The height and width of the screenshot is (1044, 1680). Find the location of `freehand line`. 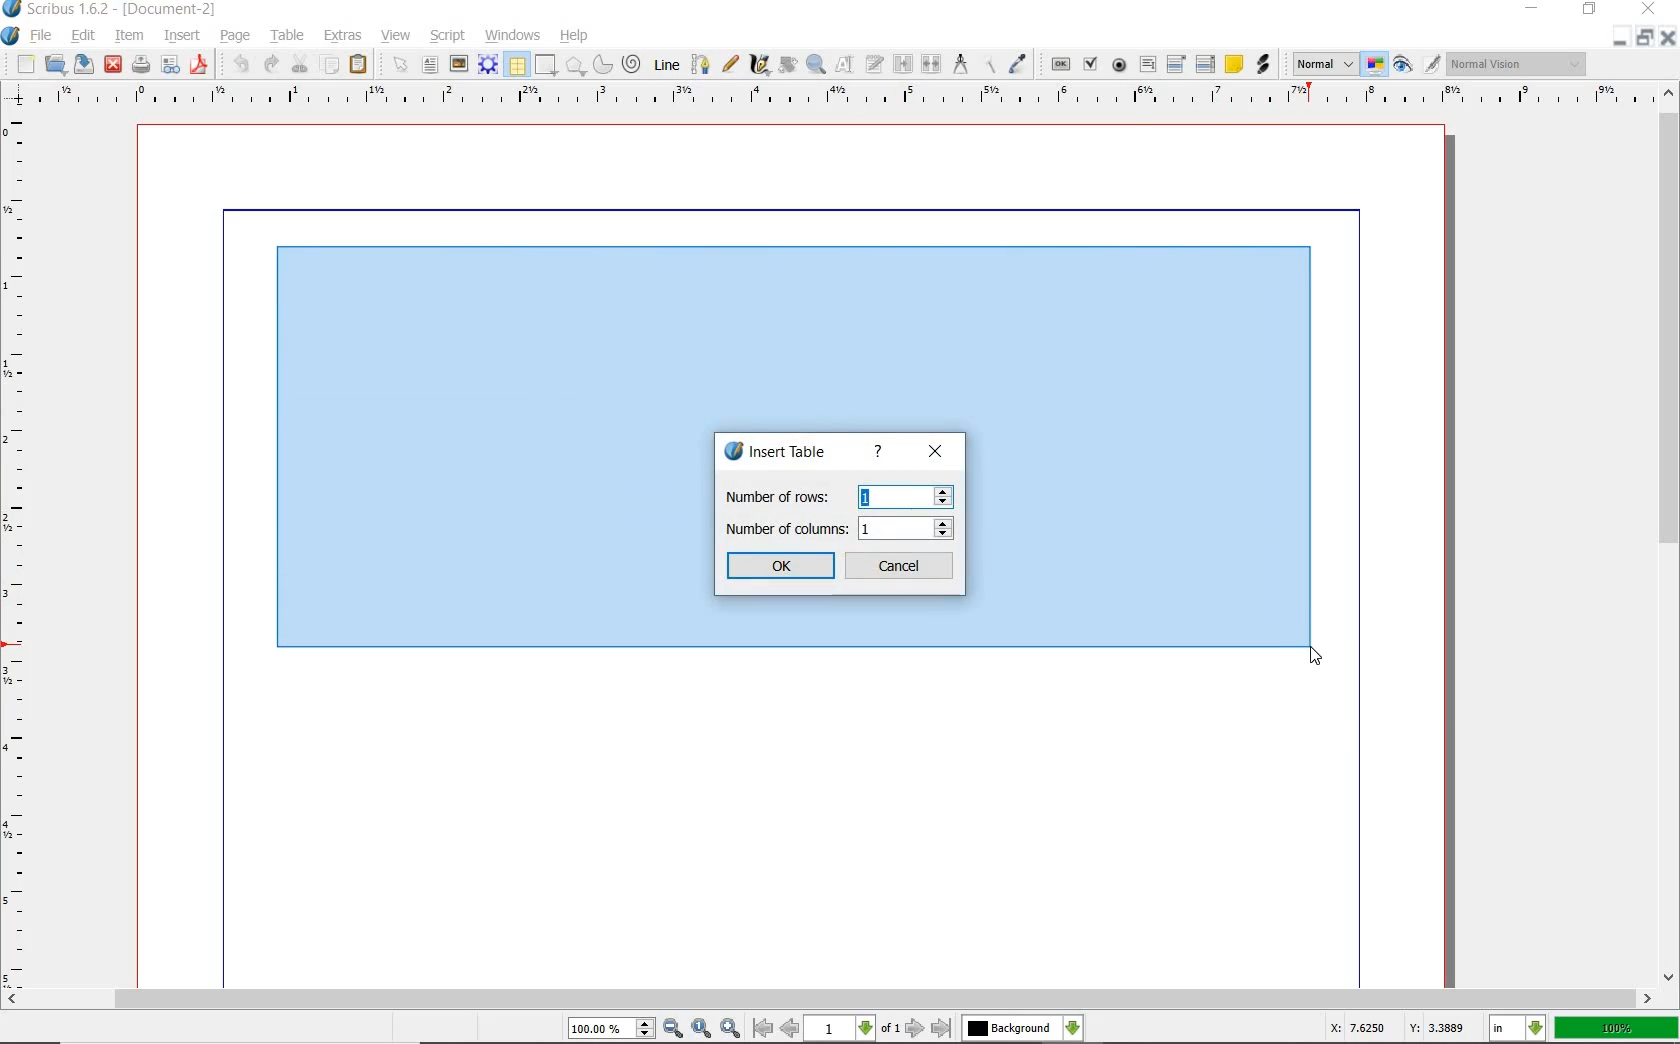

freehand line is located at coordinates (731, 65).